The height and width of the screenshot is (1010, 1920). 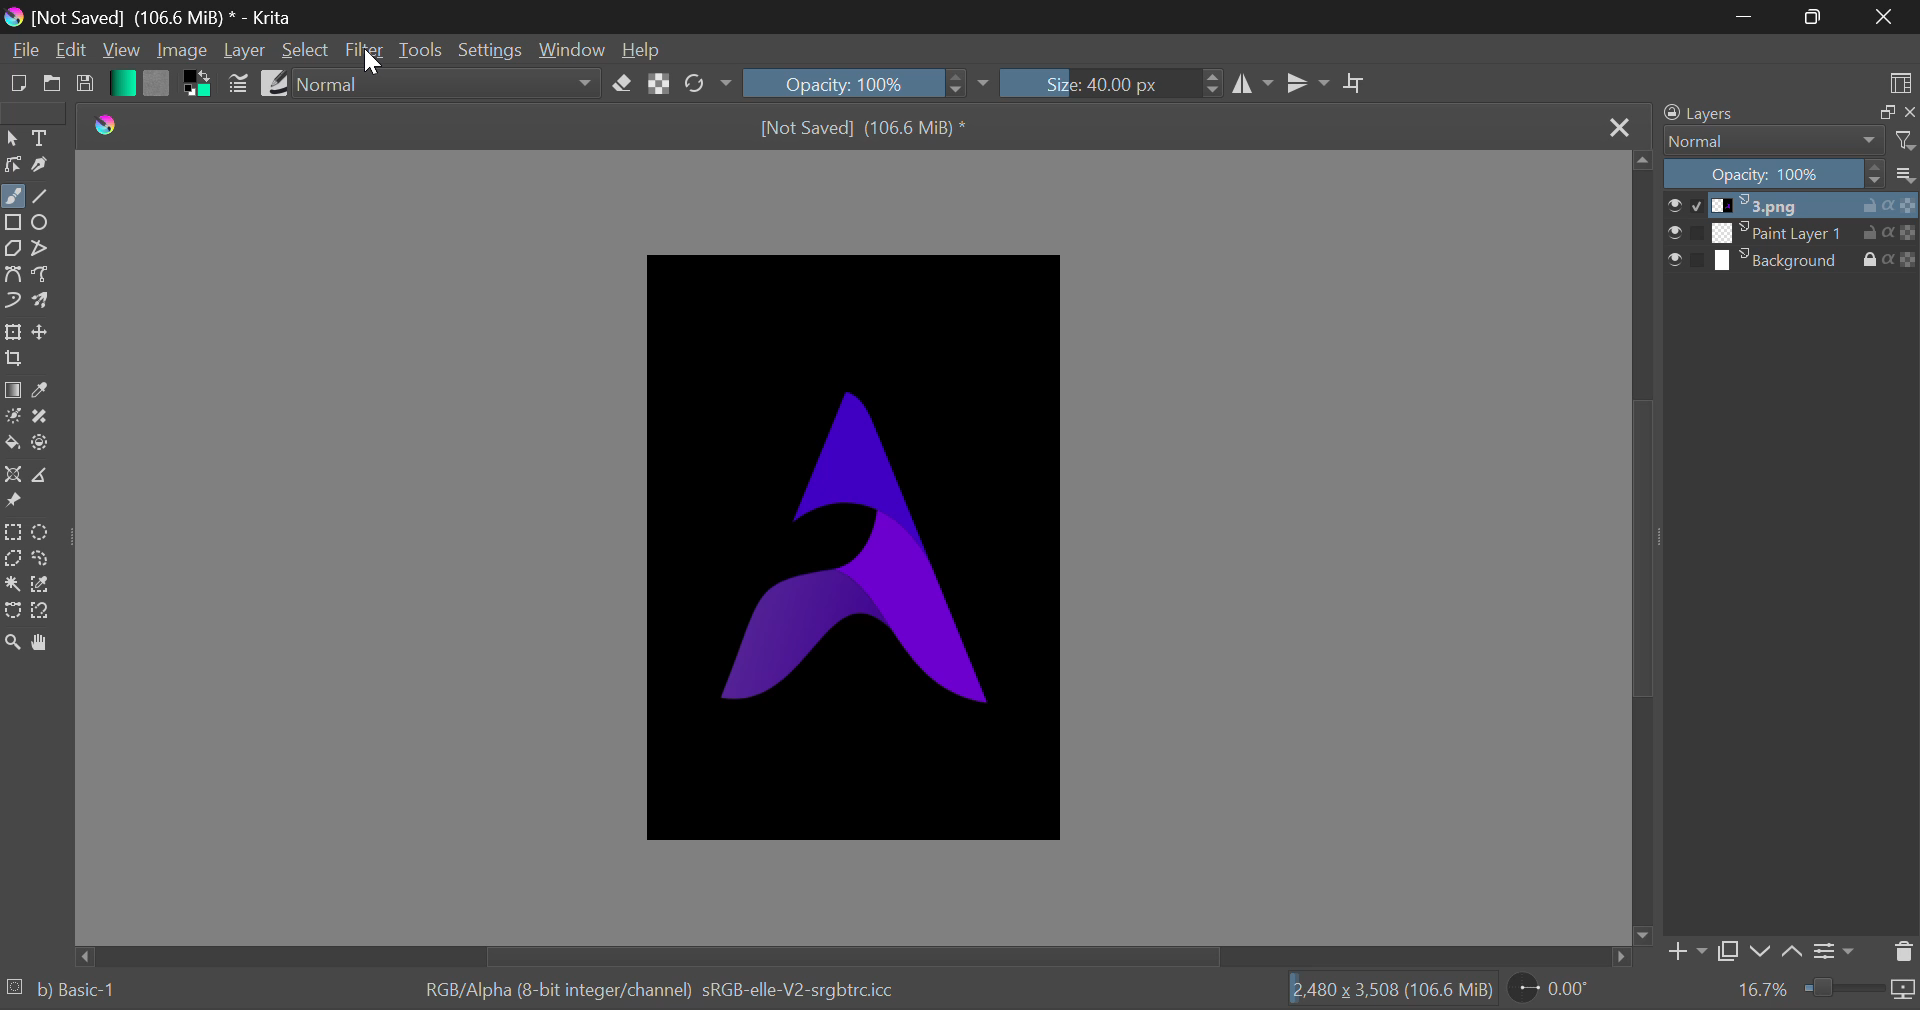 I want to click on 1.png, so click(x=1792, y=206).